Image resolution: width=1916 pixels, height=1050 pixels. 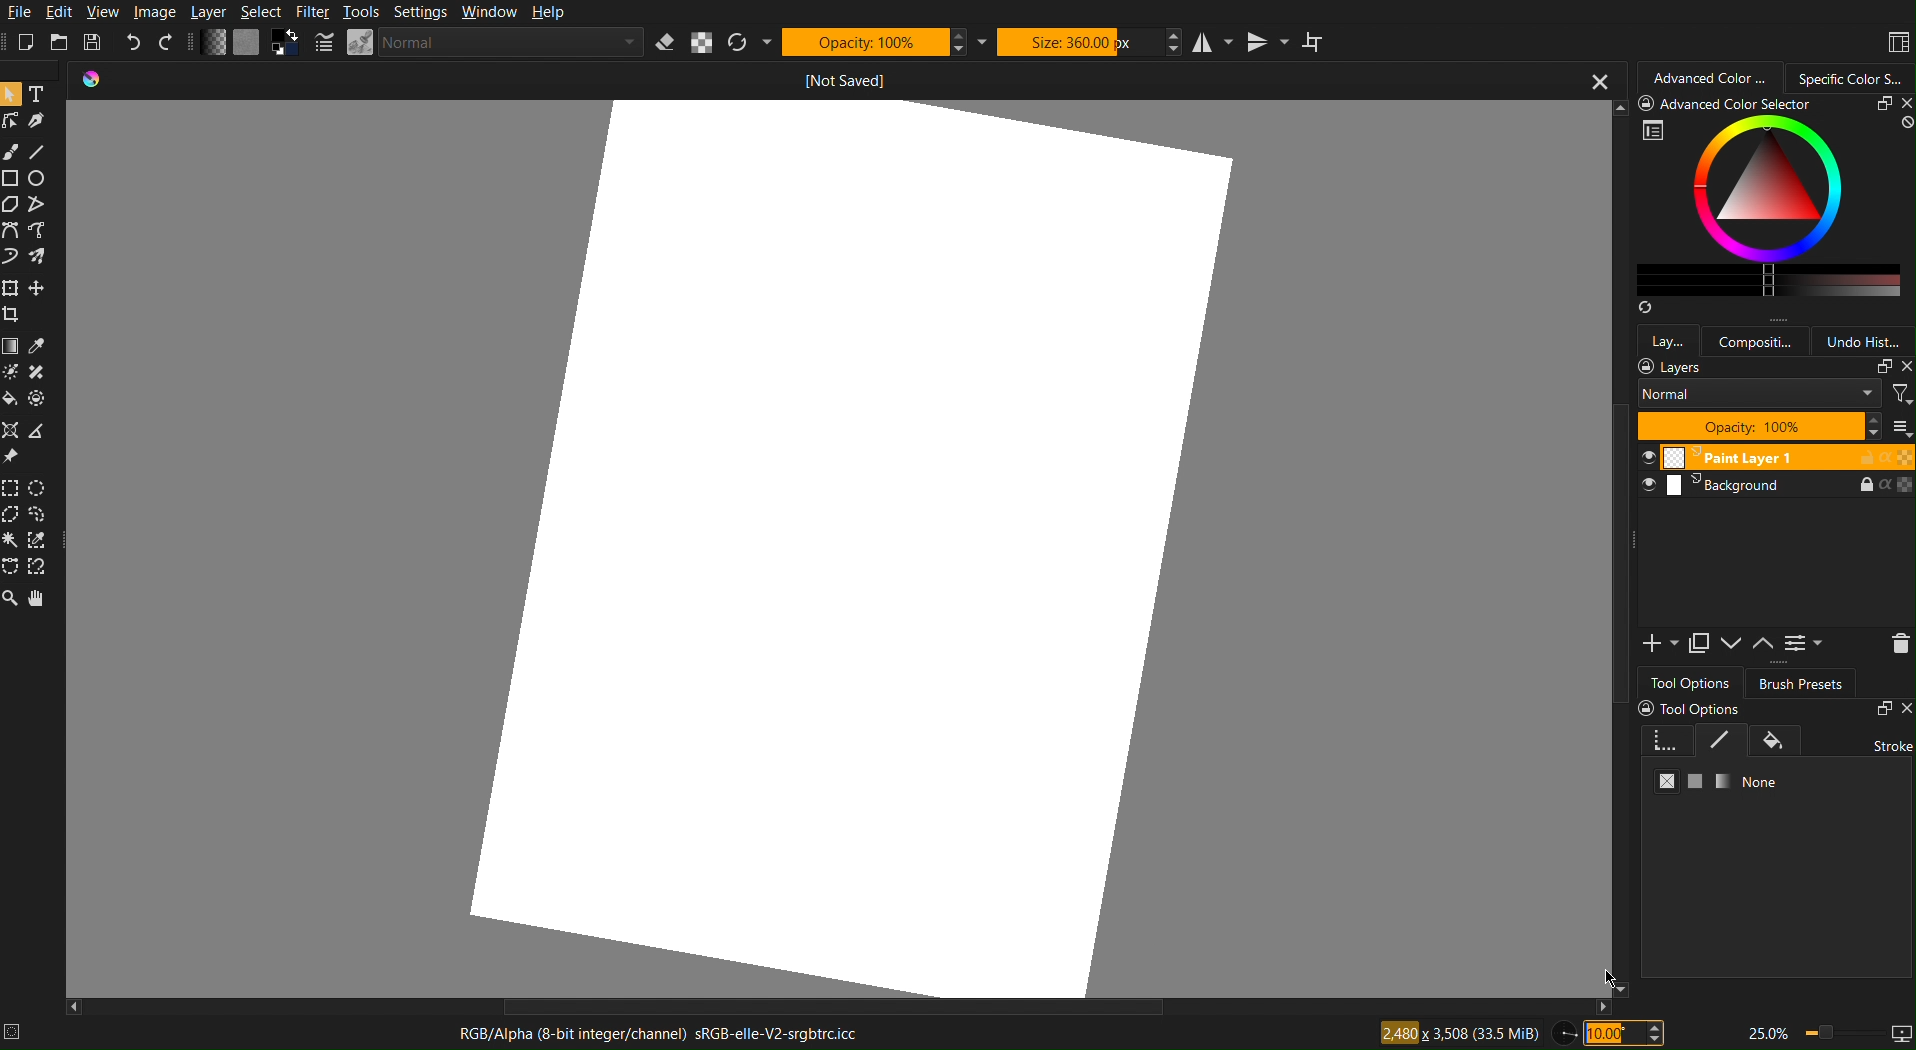 I want to click on Pan Tool, so click(x=37, y=599).